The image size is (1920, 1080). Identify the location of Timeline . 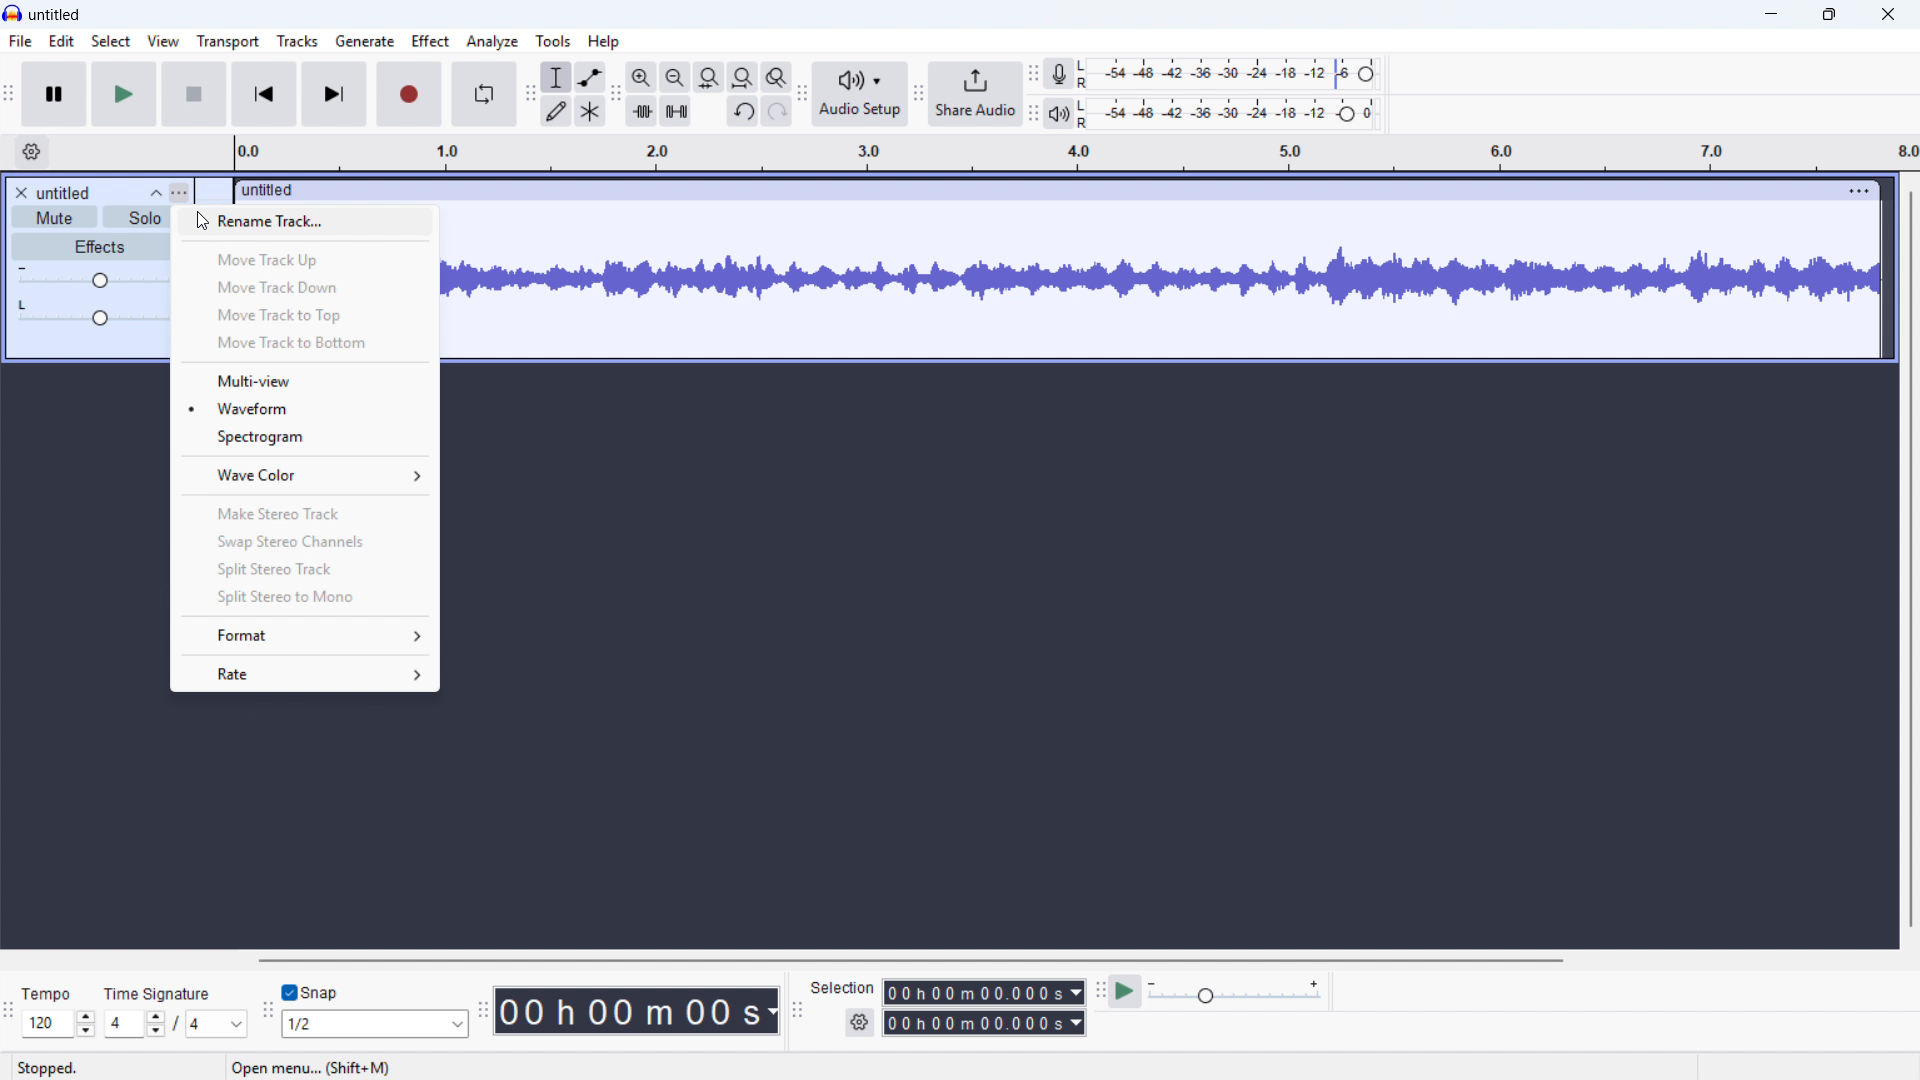
(1068, 152).